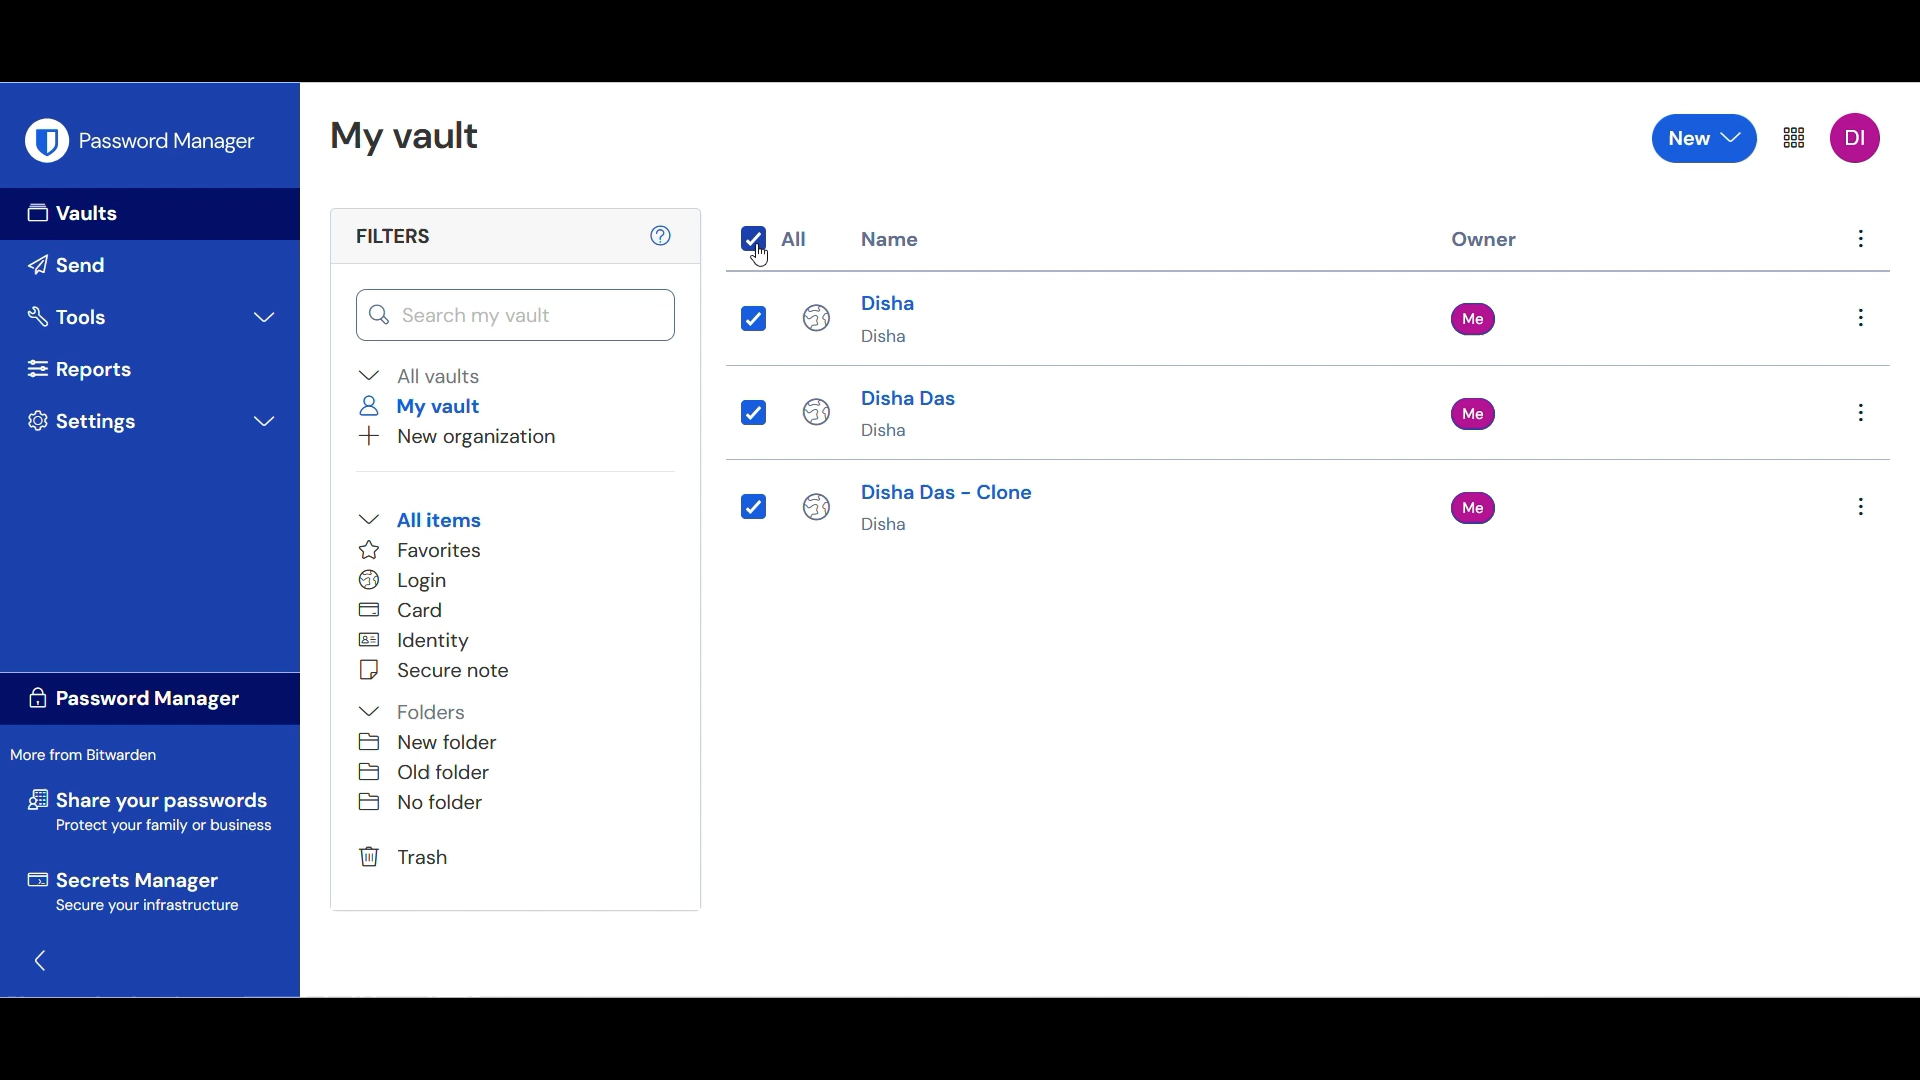 This screenshot has height=1080, width=1920. I want to click on Disha Das     Disha, so click(880, 414).